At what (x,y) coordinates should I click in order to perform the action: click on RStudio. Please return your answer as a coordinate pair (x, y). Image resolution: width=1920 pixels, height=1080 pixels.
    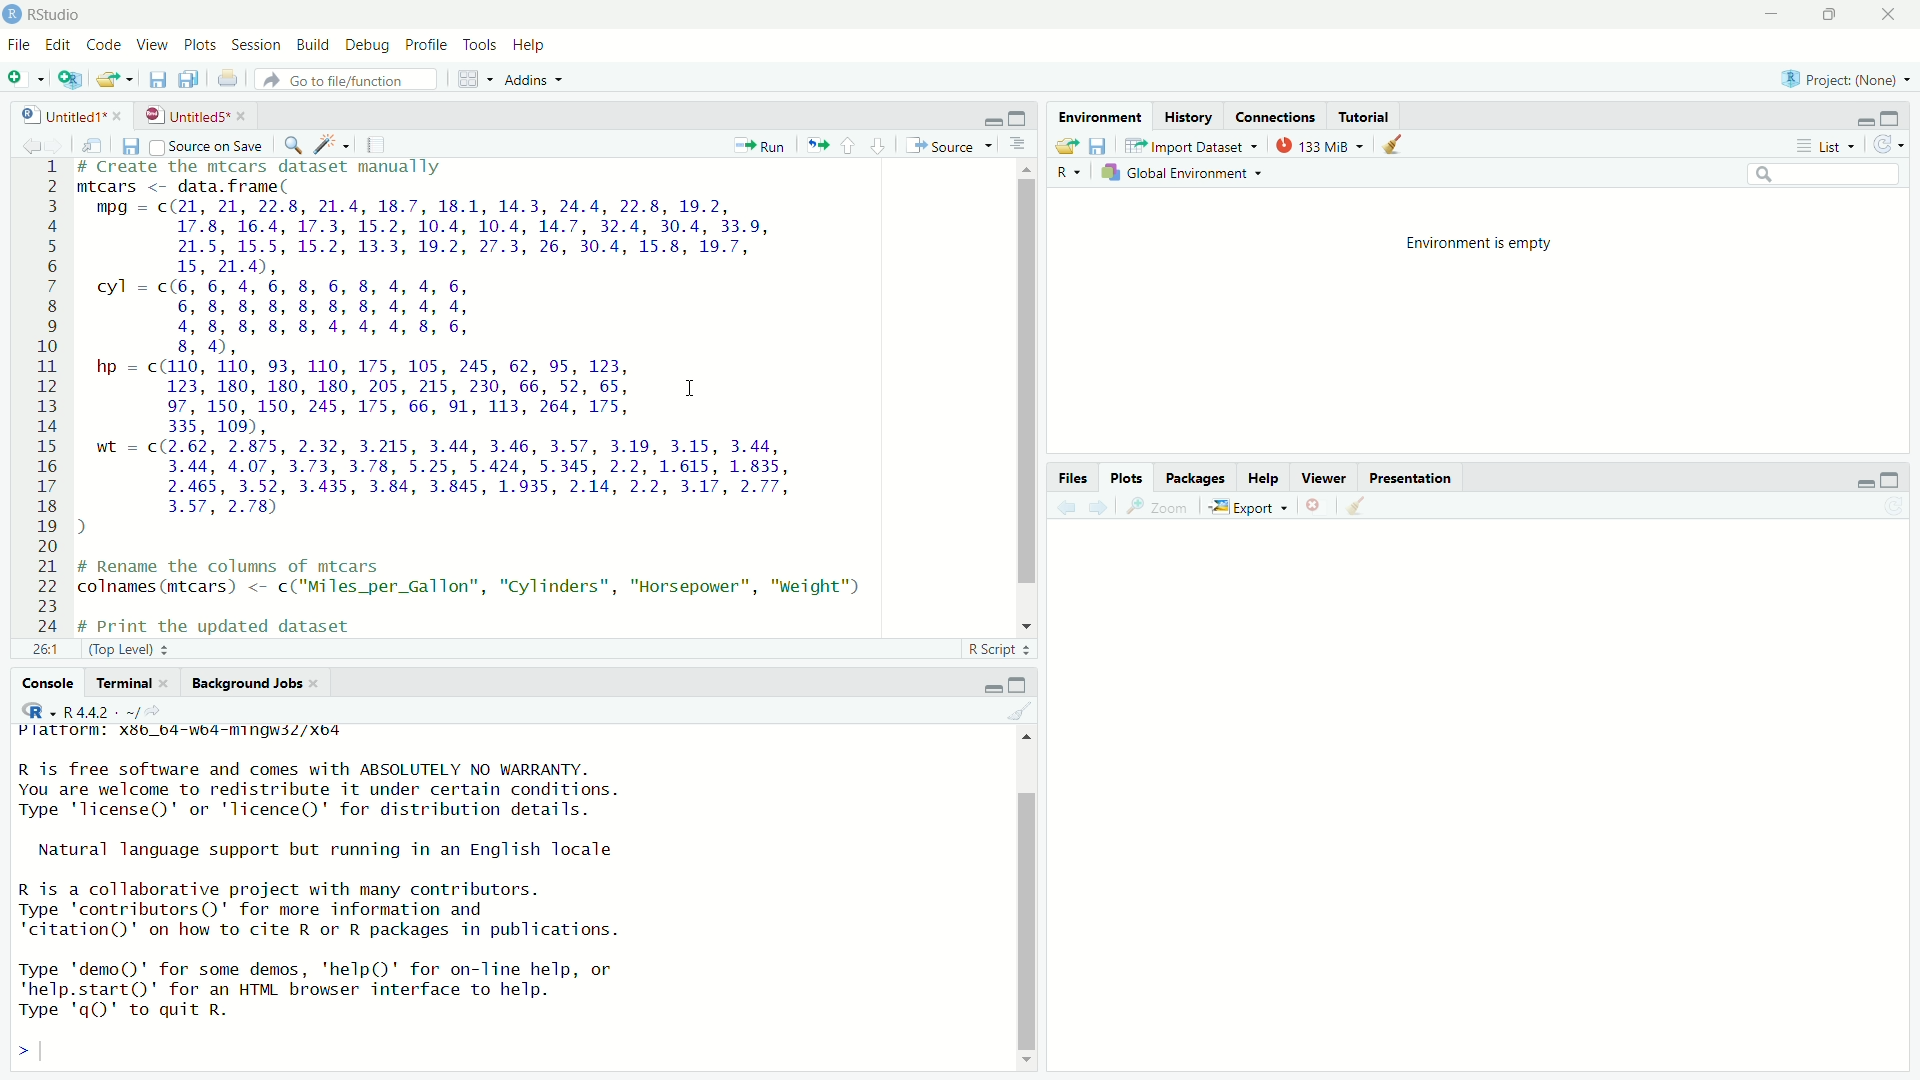
    Looking at the image, I should click on (53, 13).